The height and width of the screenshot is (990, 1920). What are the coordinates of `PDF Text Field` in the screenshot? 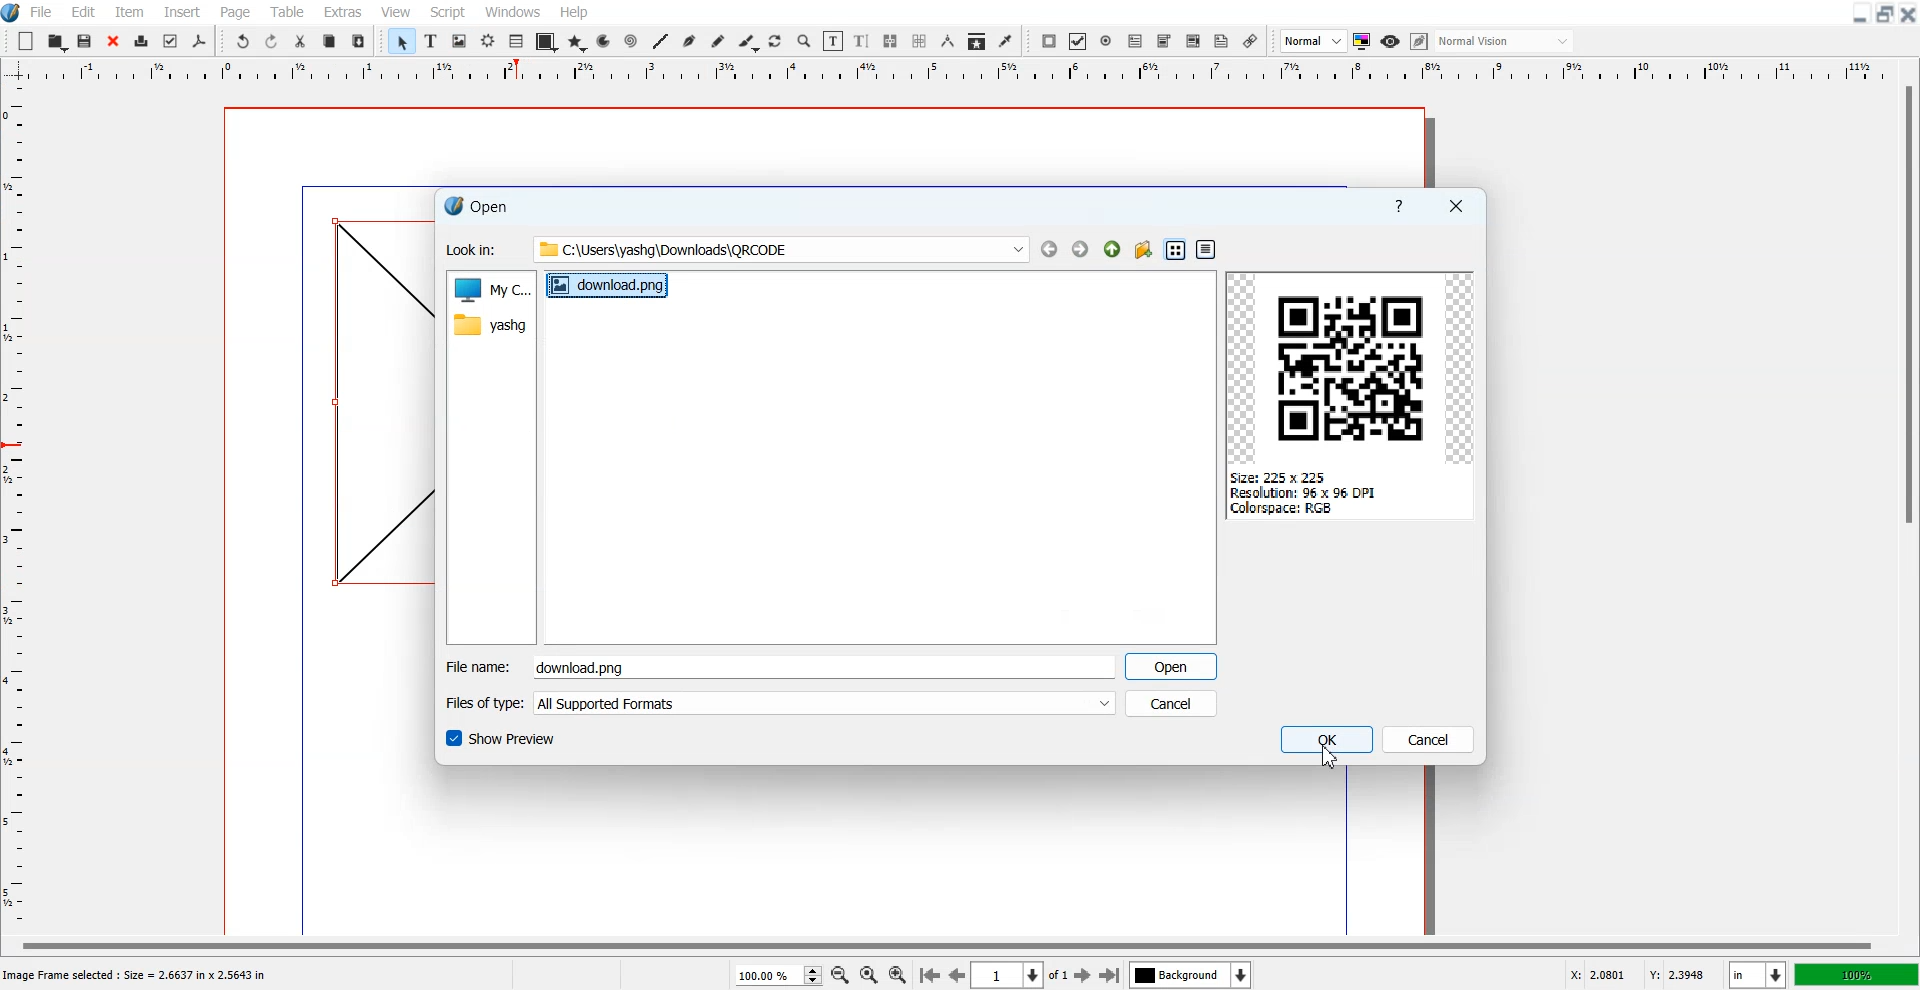 It's located at (1135, 41).